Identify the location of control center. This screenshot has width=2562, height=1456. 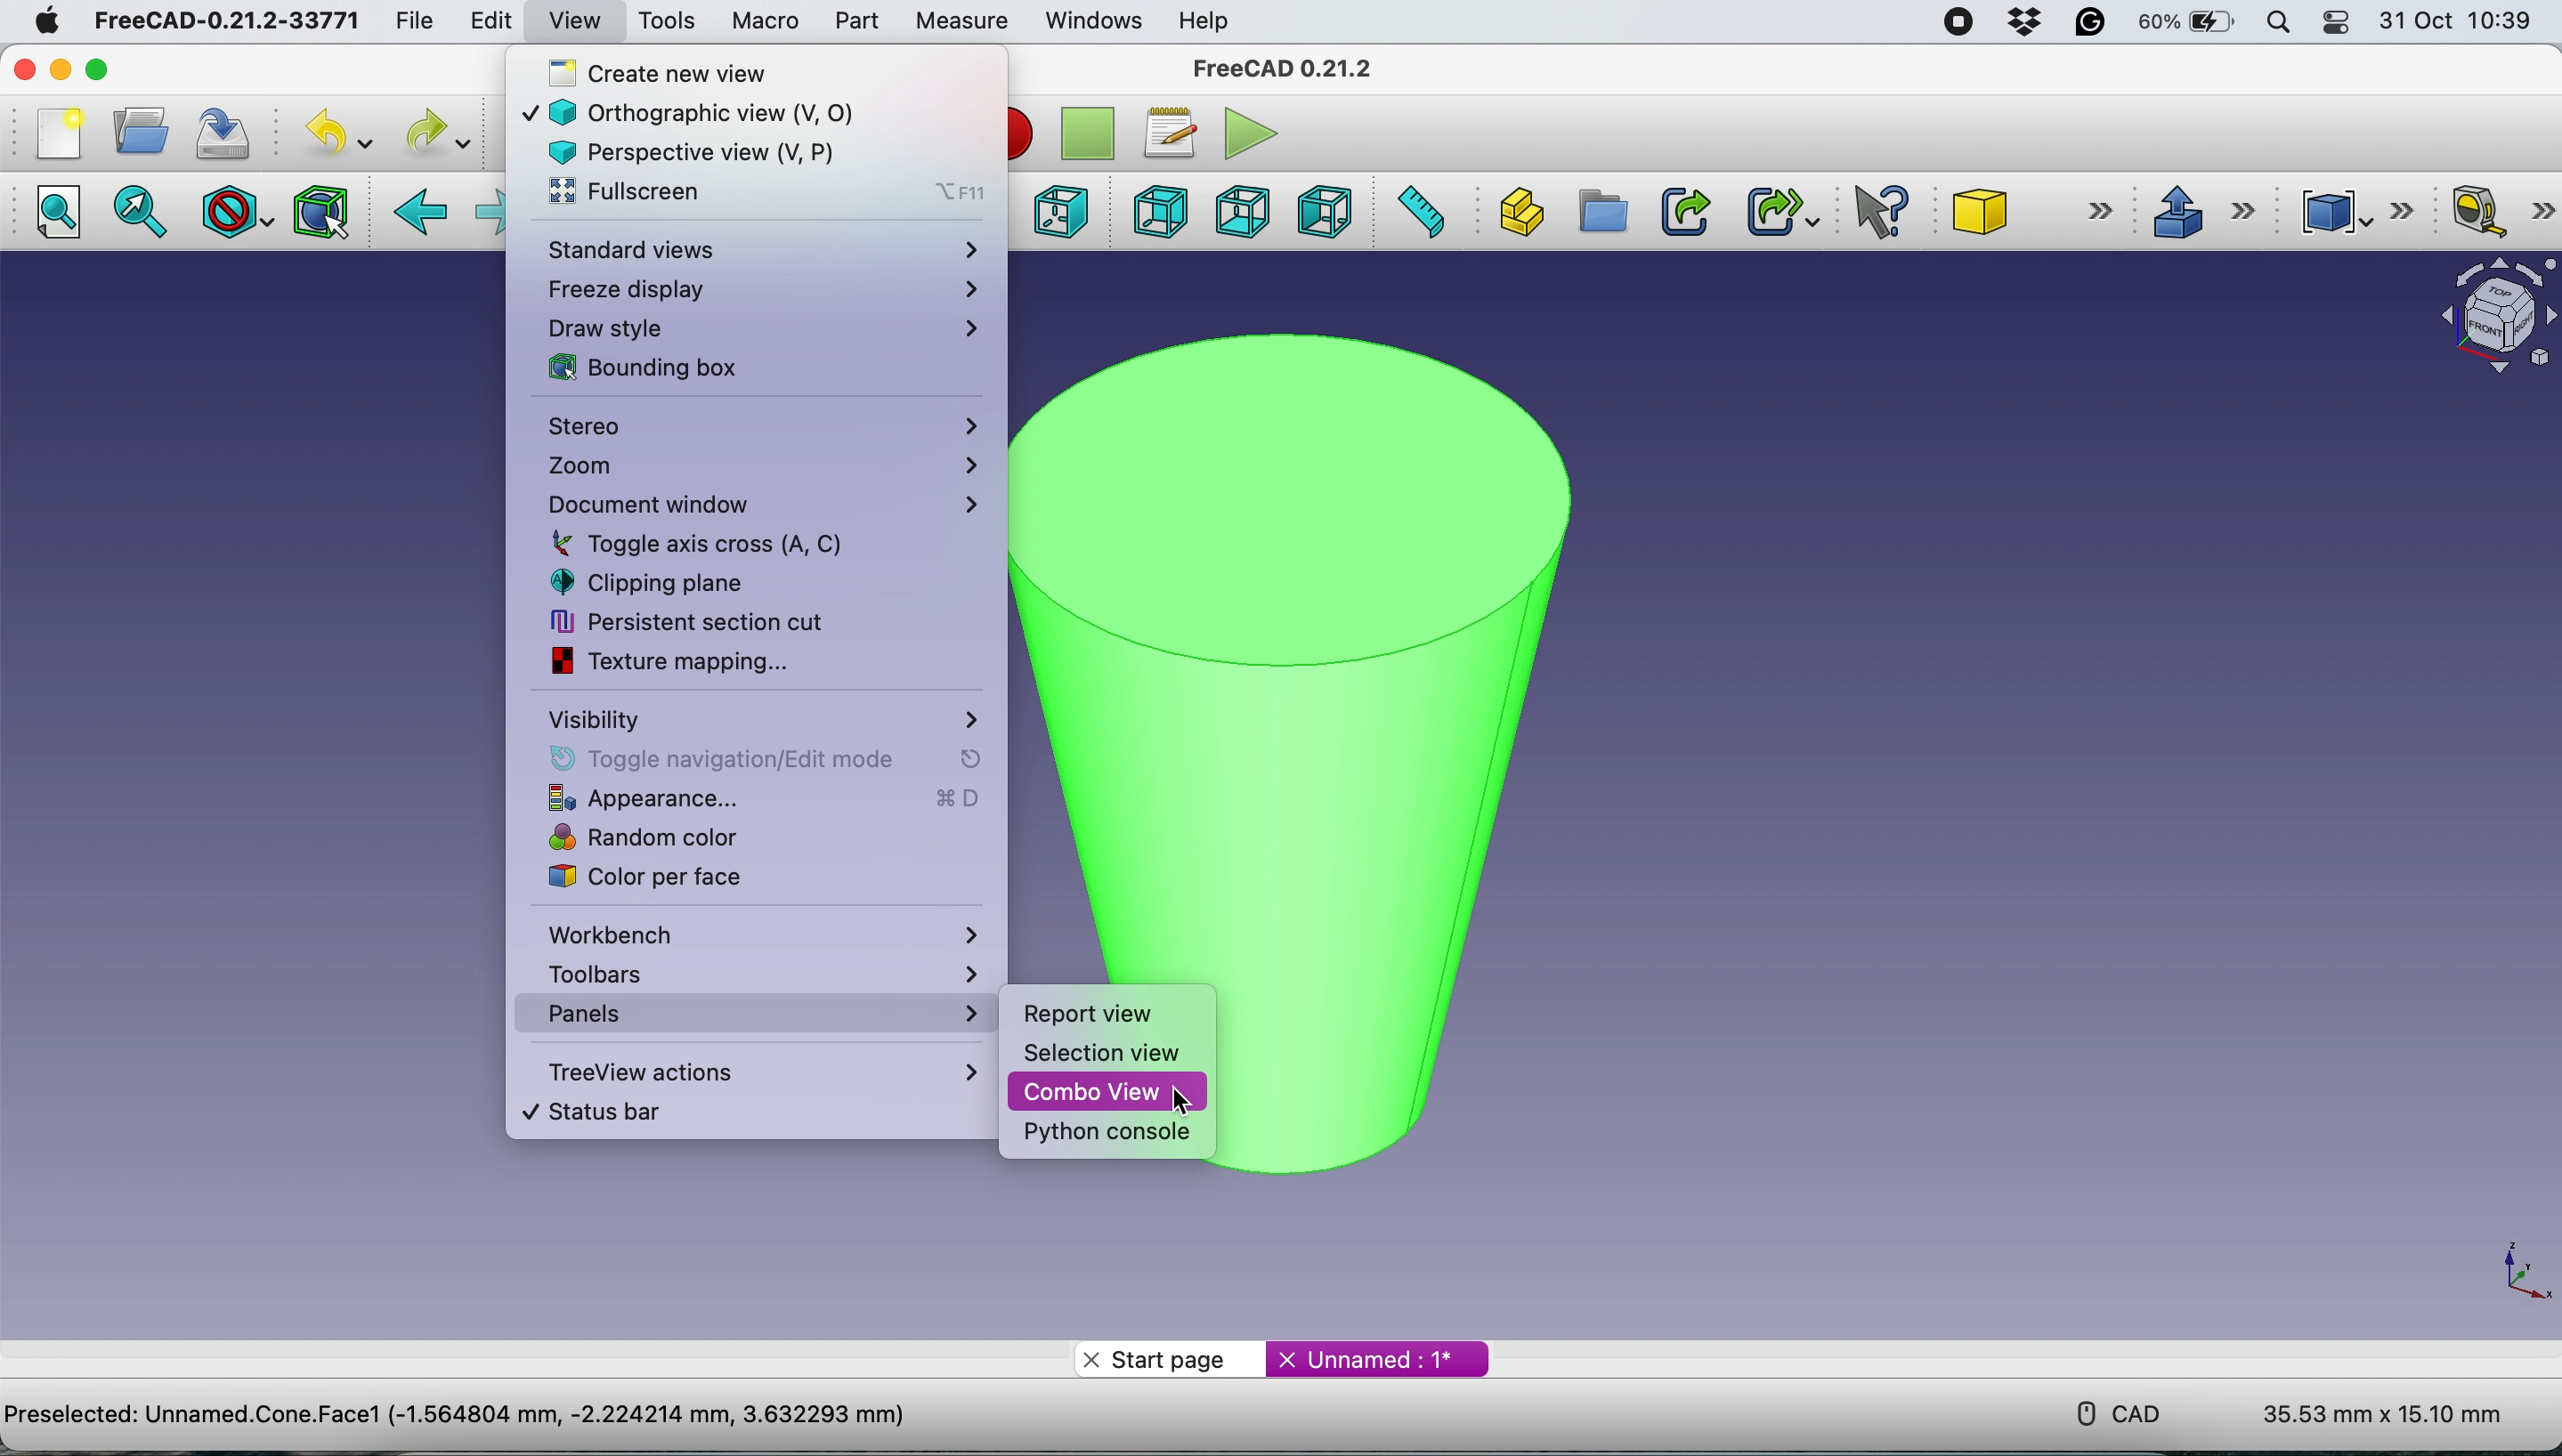
(2338, 25).